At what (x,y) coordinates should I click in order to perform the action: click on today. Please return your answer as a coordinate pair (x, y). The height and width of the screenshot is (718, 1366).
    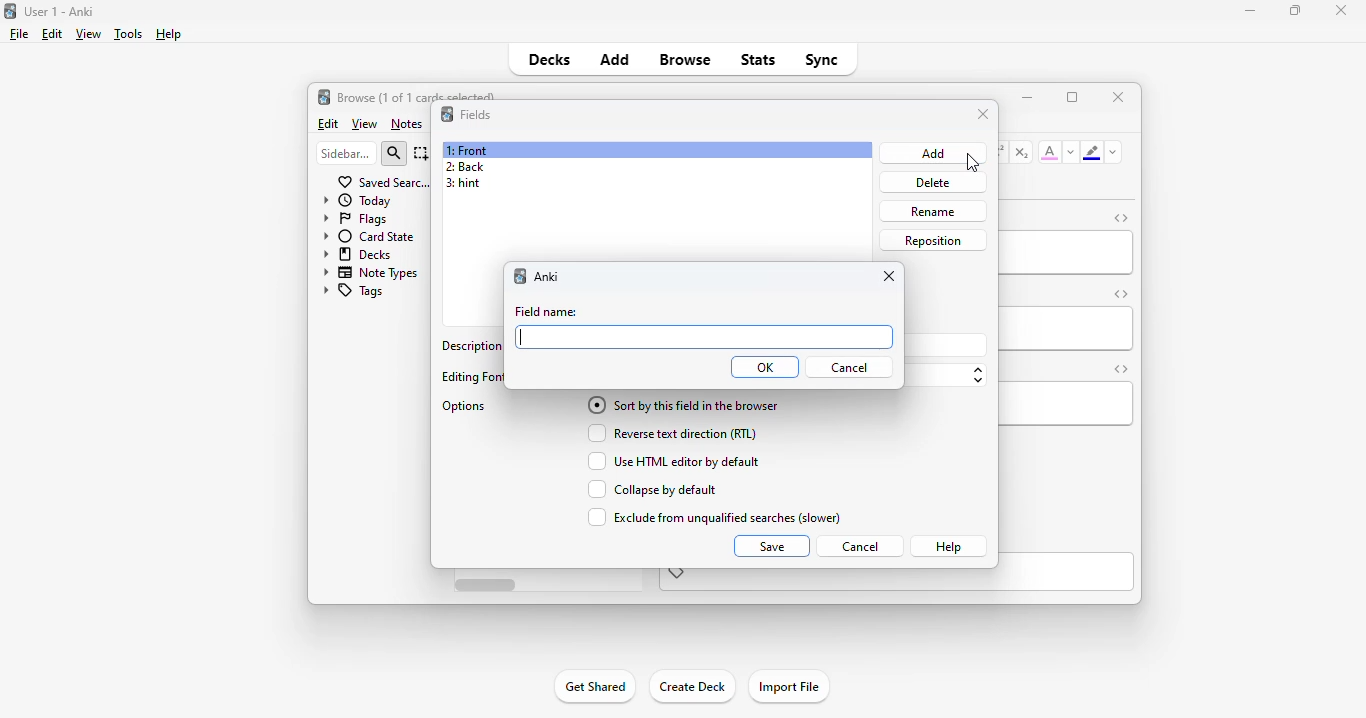
    Looking at the image, I should click on (357, 200).